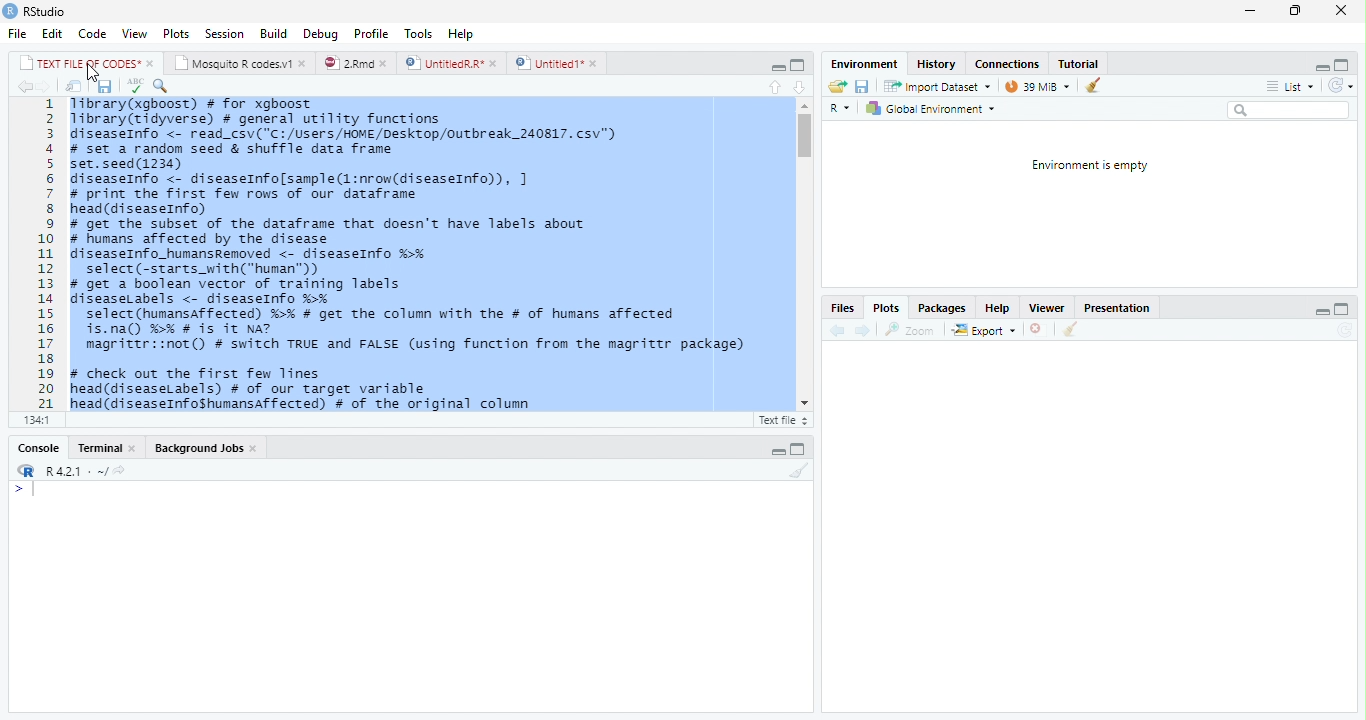  What do you see at coordinates (24, 470) in the screenshot?
I see `R` at bounding box center [24, 470].